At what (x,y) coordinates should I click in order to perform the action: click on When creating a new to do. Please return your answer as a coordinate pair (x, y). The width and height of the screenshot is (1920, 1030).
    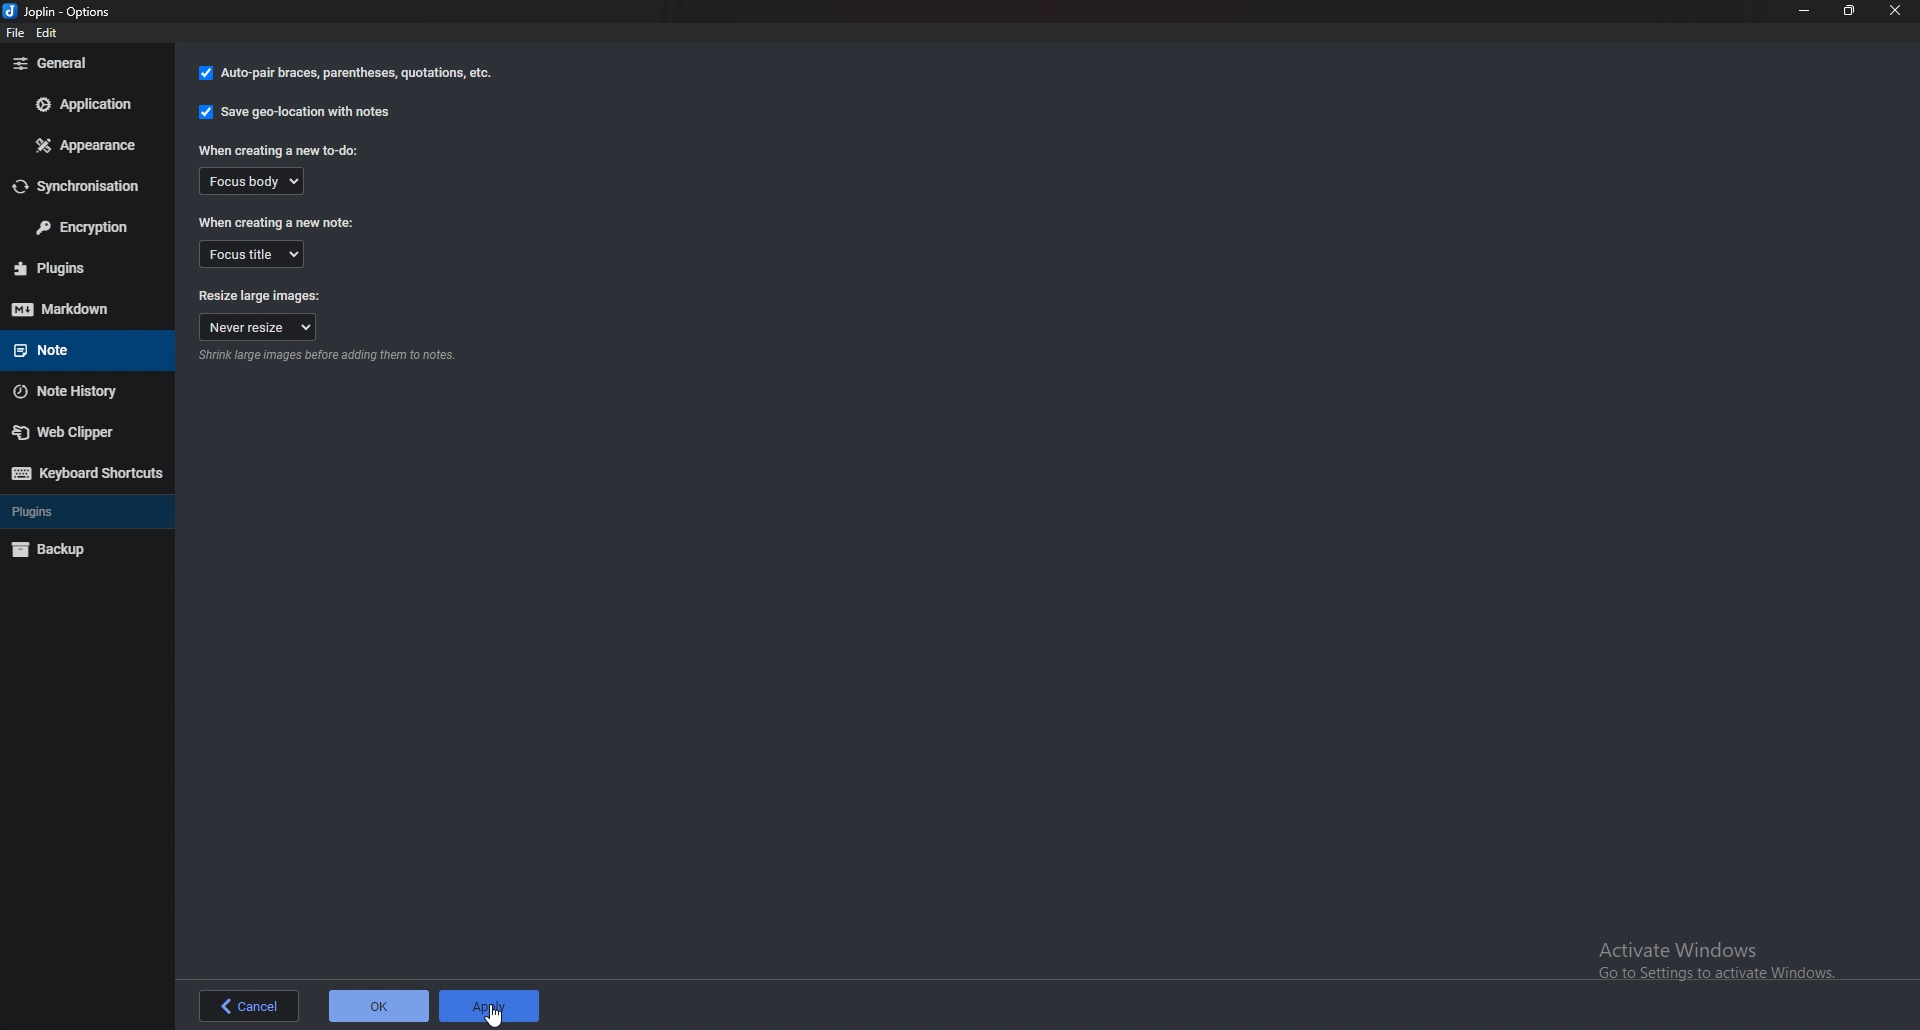
    Looking at the image, I should click on (279, 151).